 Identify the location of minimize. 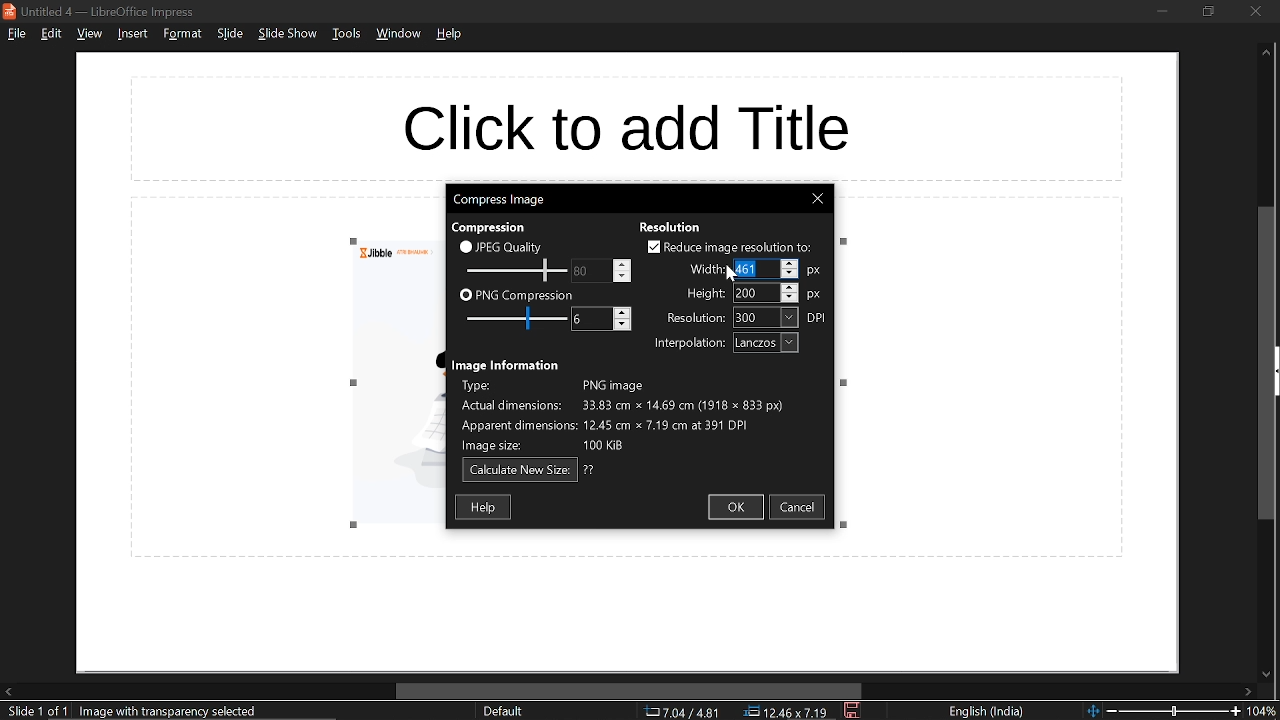
(1162, 11).